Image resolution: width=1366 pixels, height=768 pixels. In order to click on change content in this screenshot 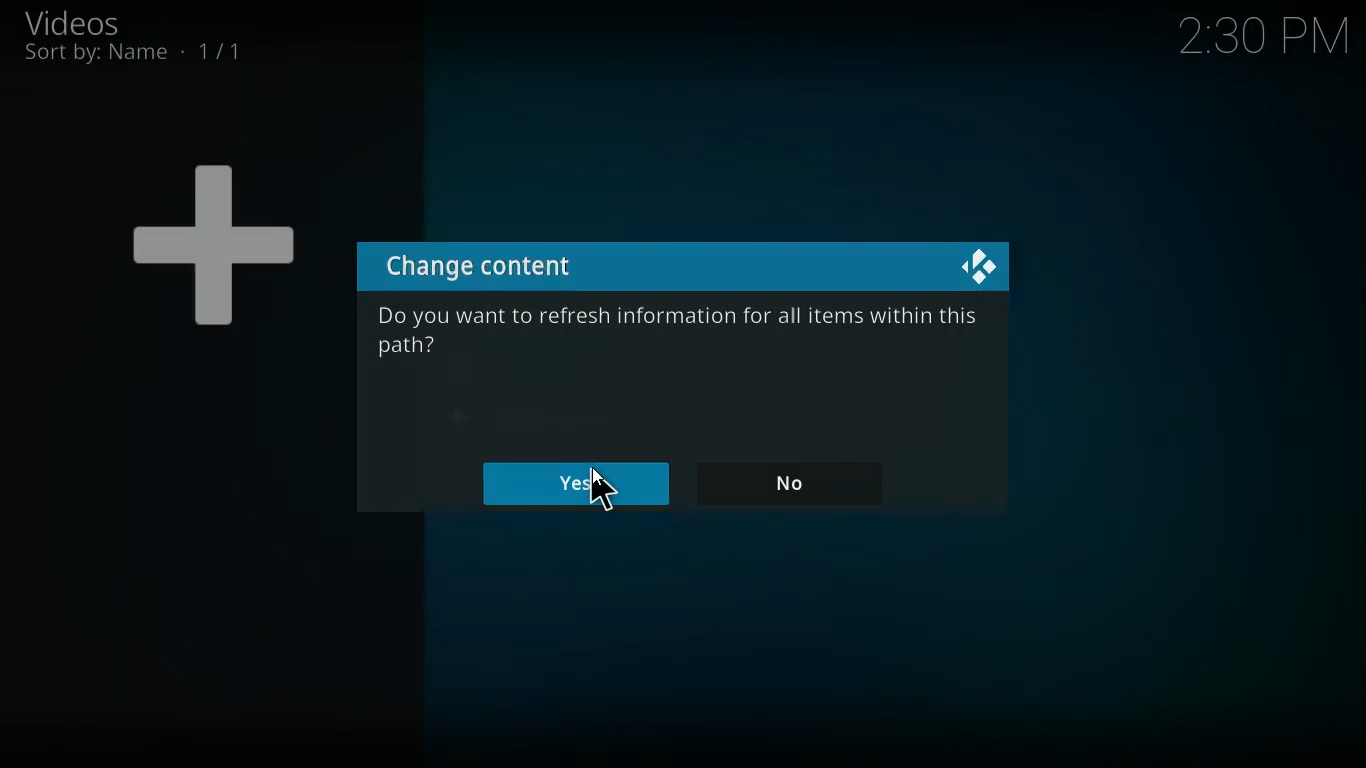, I will do `click(496, 269)`.